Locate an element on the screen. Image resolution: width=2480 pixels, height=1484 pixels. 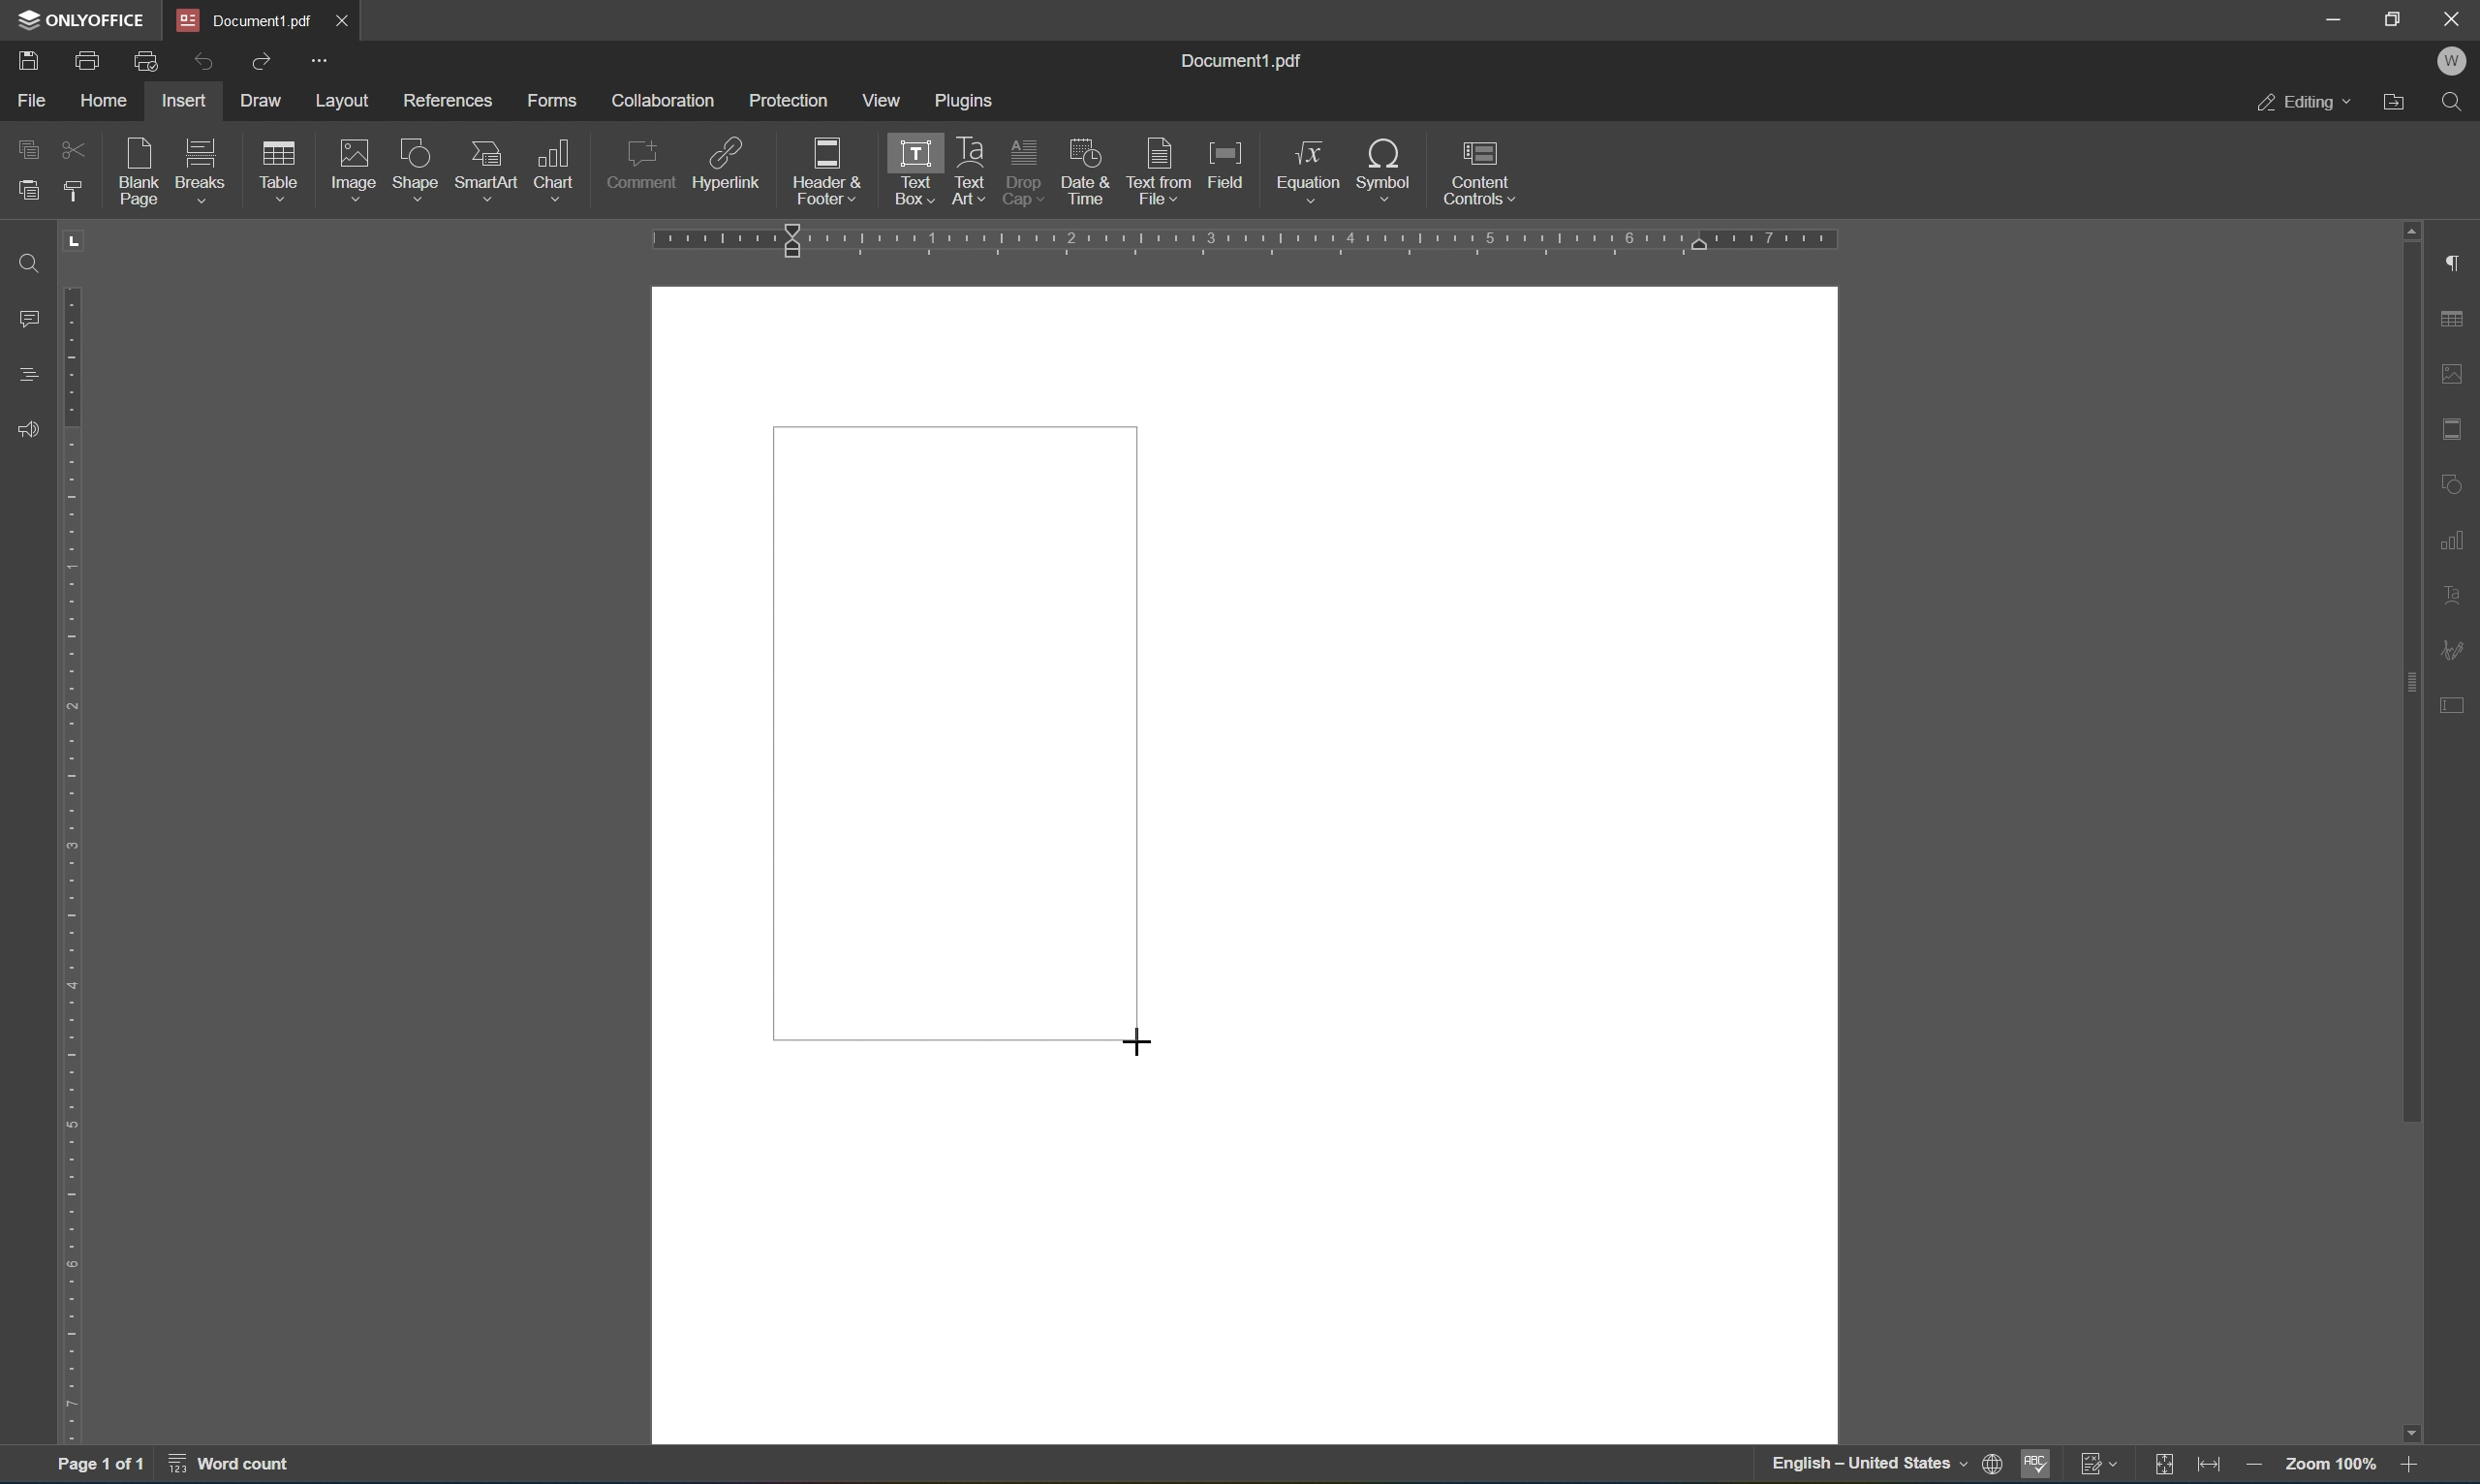
drop cap is located at coordinates (1022, 169).